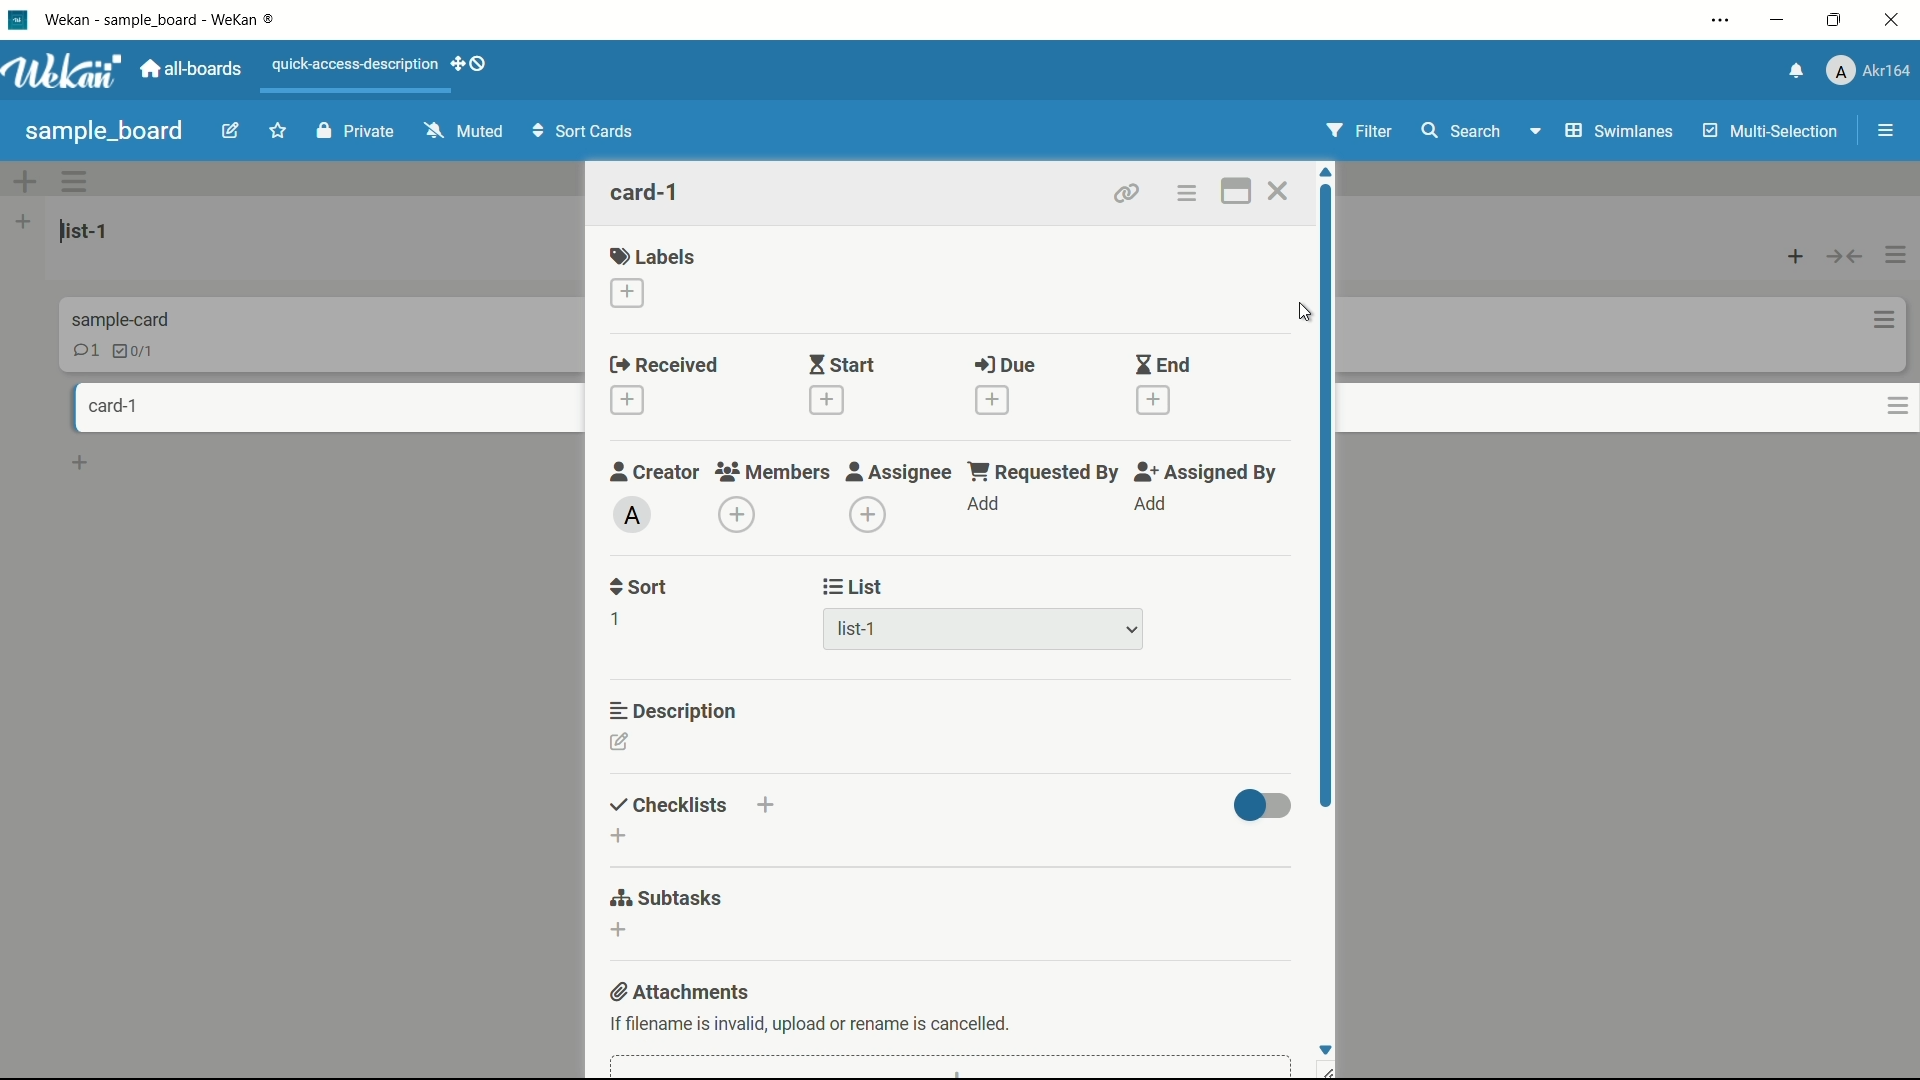  Describe the element at coordinates (1872, 70) in the screenshot. I see `Akr164` at that location.